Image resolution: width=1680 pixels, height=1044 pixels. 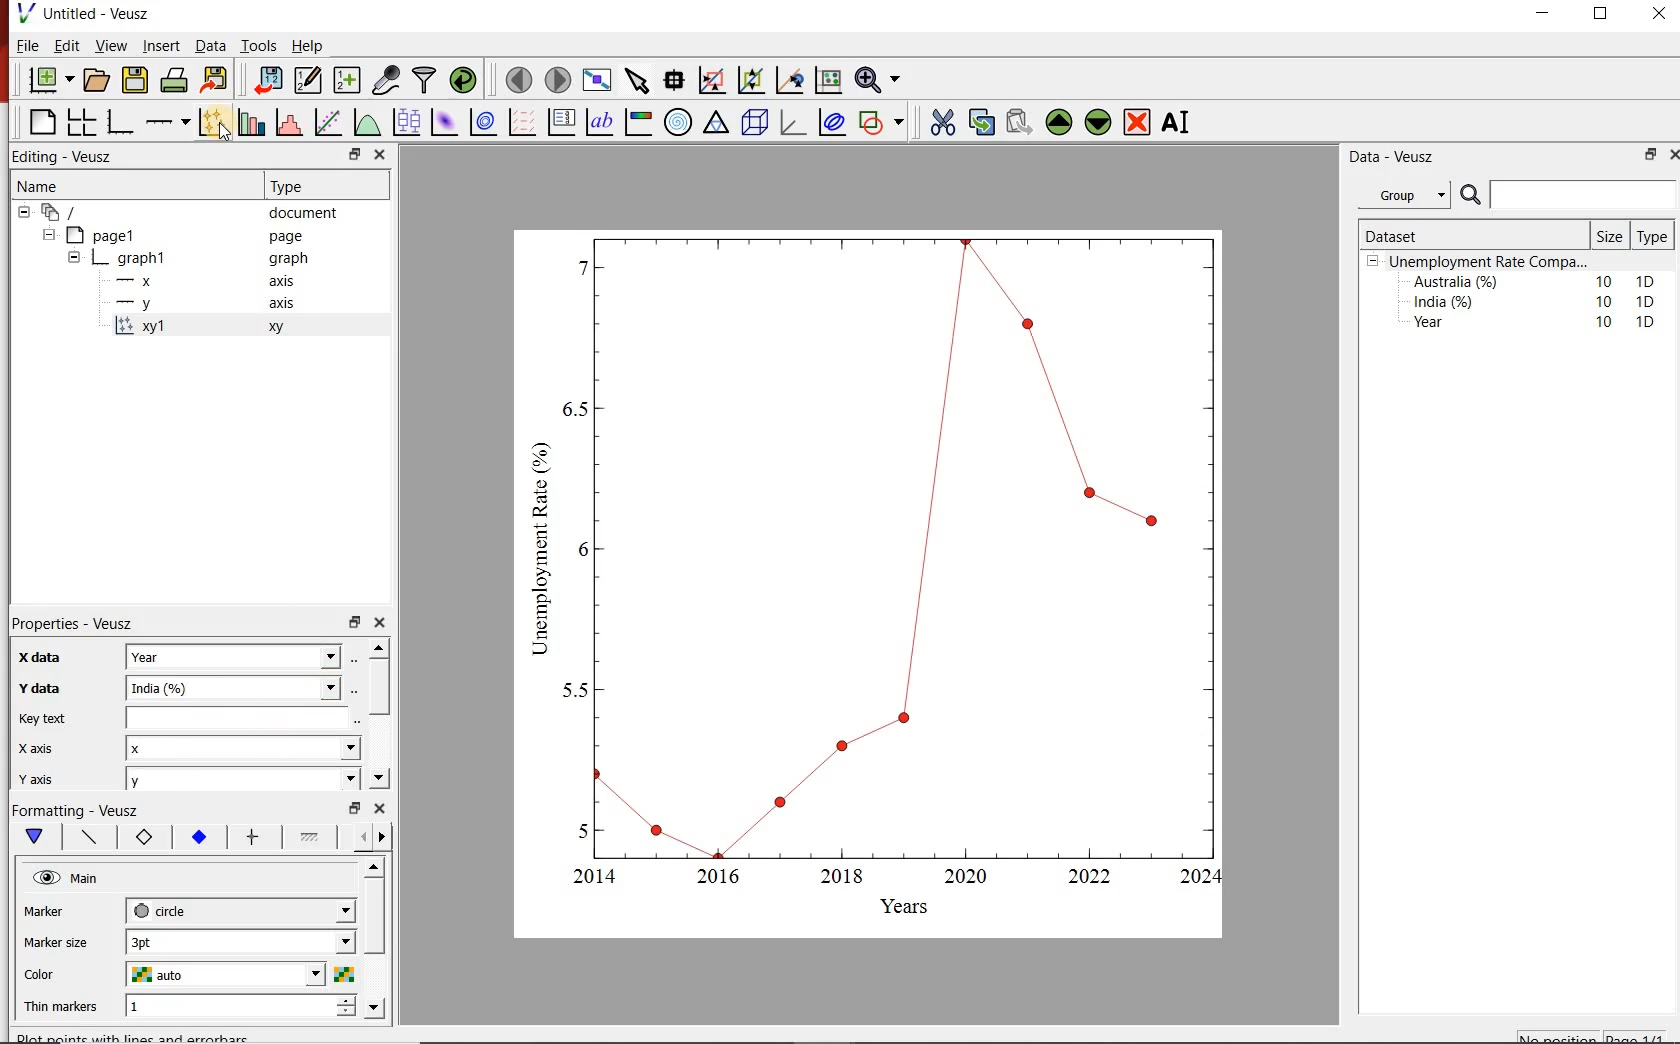 What do you see at coordinates (87, 879) in the screenshot?
I see `Main` at bounding box center [87, 879].